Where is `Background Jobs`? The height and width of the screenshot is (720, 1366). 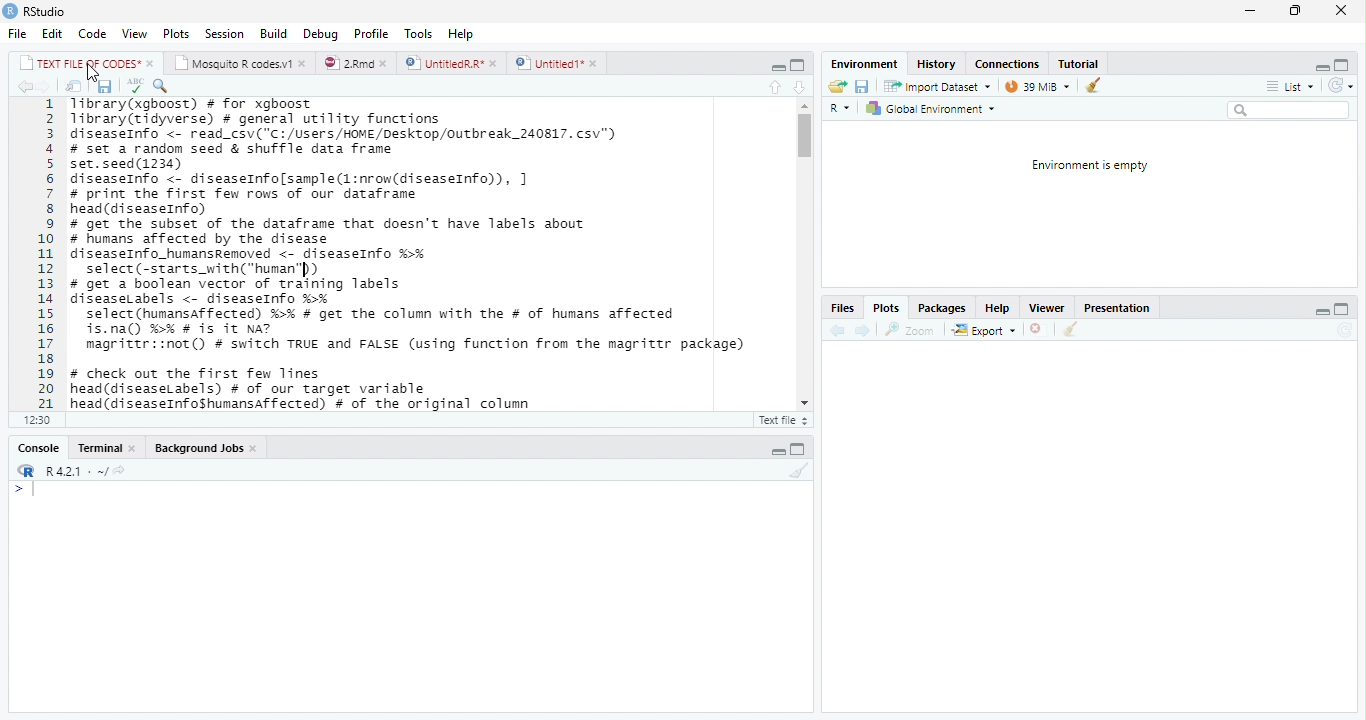
Background Jobs is located at coordinates (206, 447).